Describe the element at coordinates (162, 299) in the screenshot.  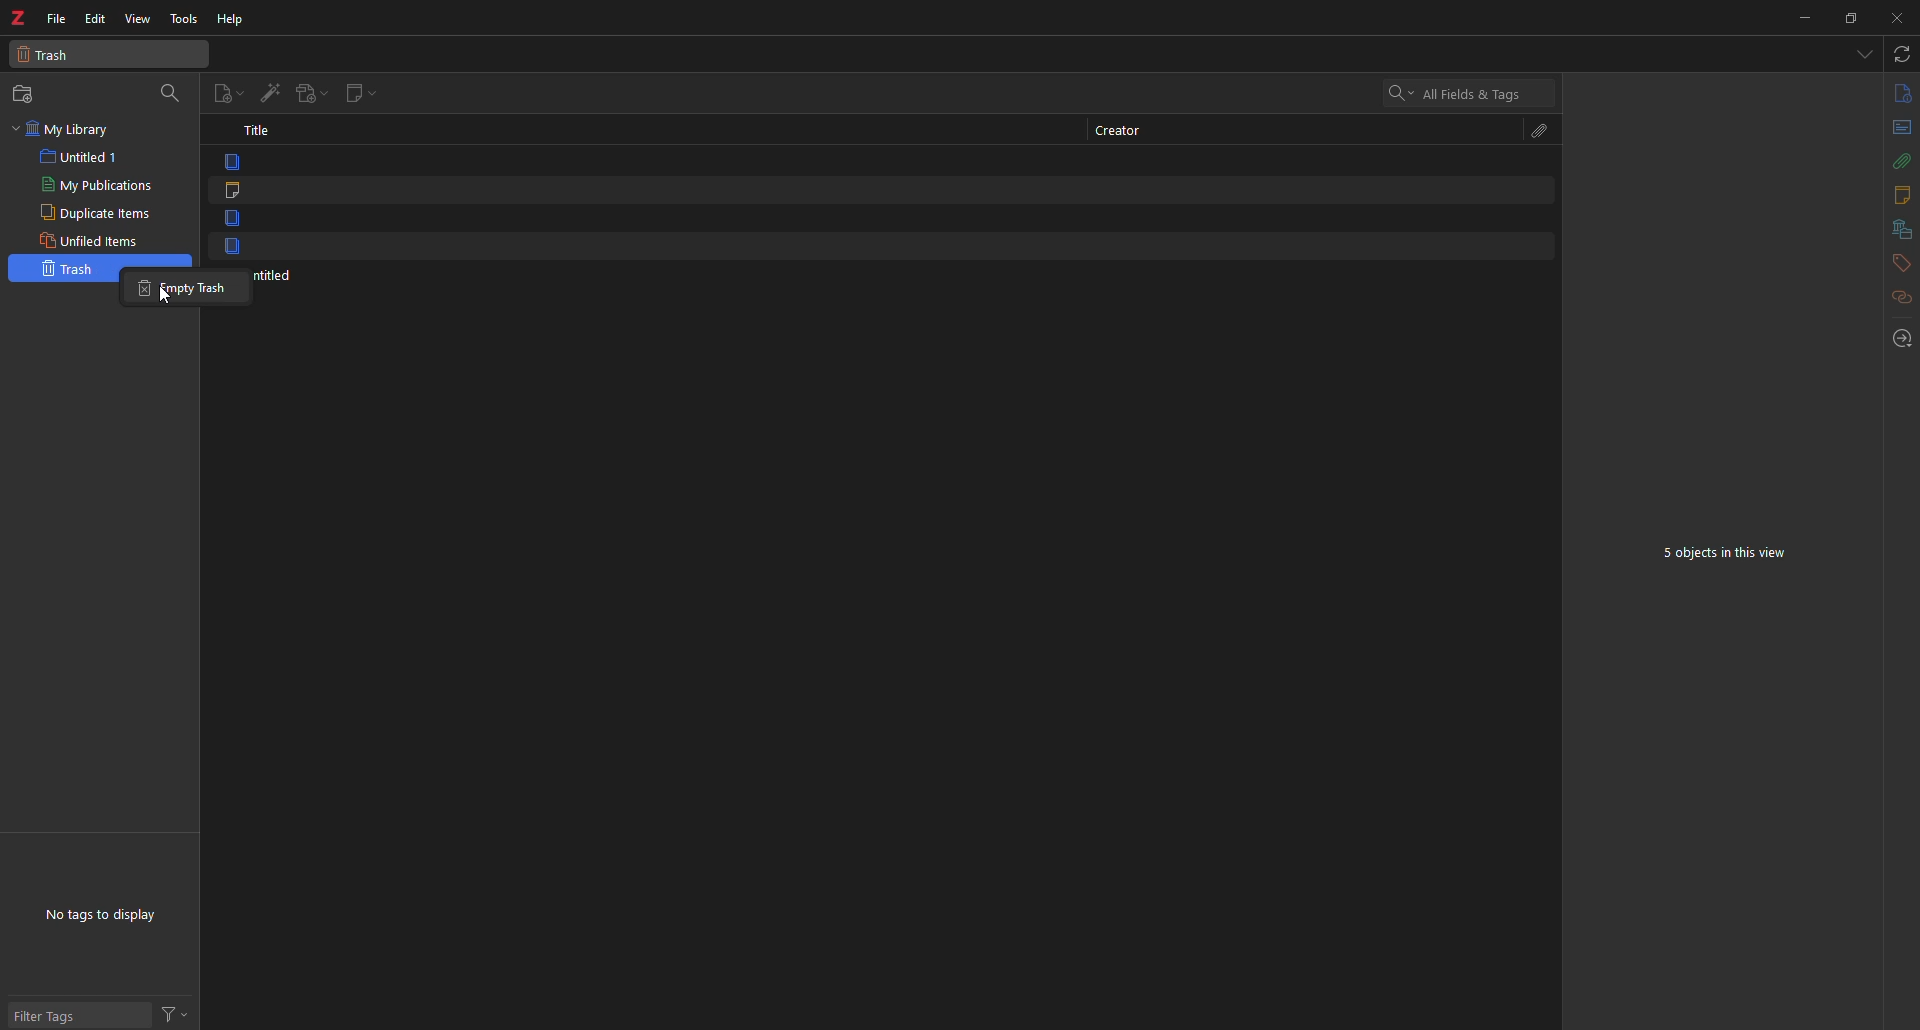
I see `cursor` at that location.